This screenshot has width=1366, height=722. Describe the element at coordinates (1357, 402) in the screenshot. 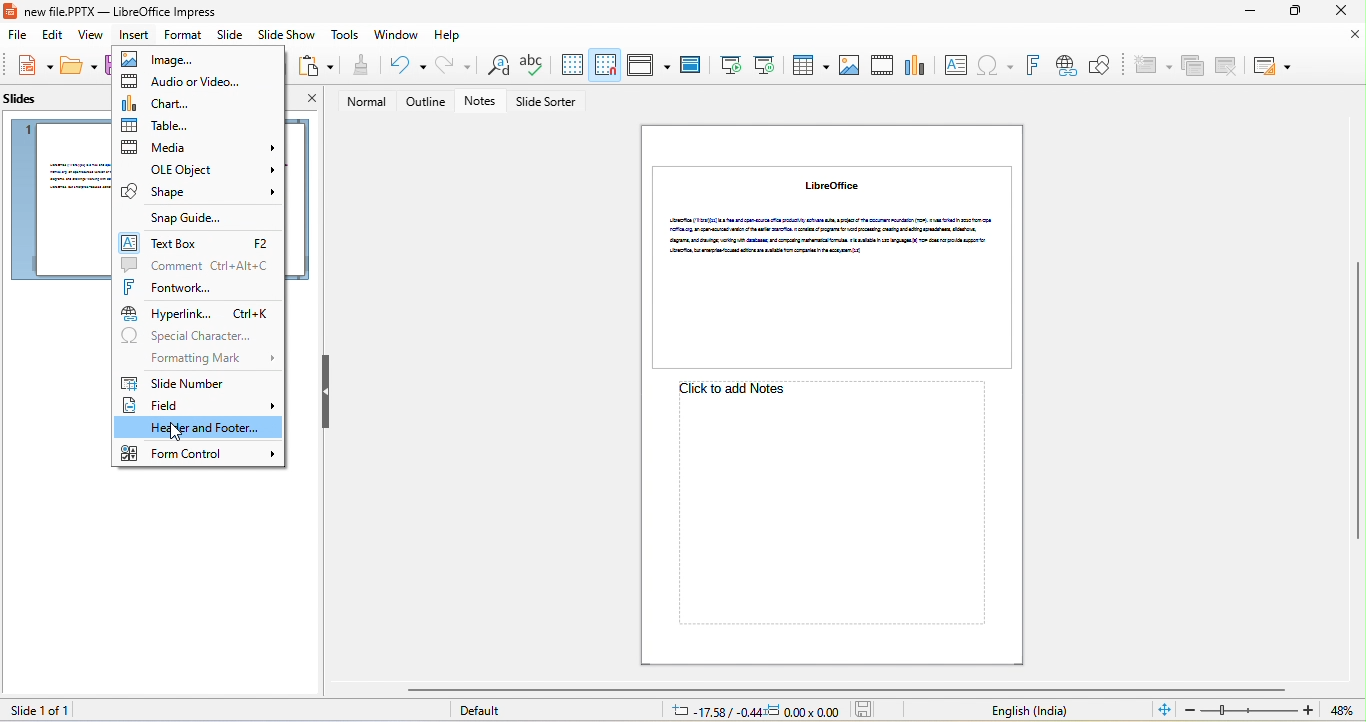

I see `vertical scrollbar` at that location.